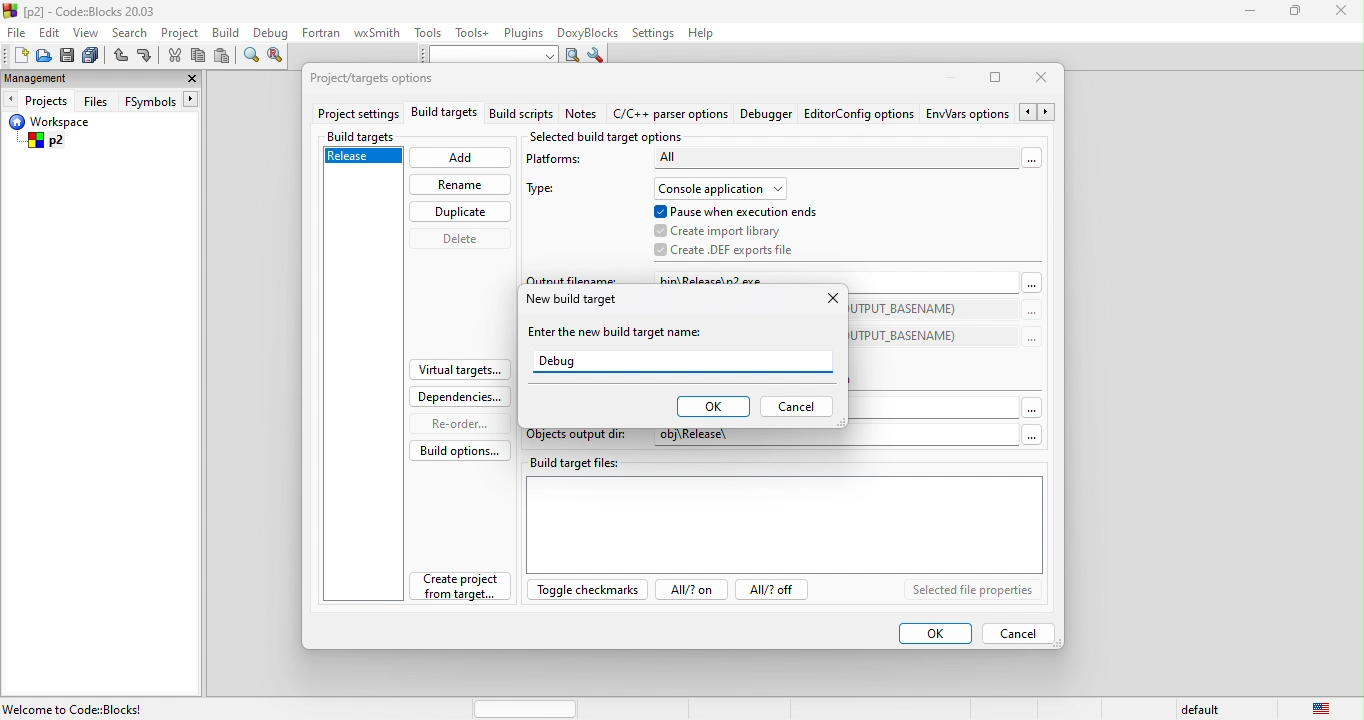  What do you see at coordinates (1197, 709) in the screenshot?
I see `default` at bounding box center [1197, 709].